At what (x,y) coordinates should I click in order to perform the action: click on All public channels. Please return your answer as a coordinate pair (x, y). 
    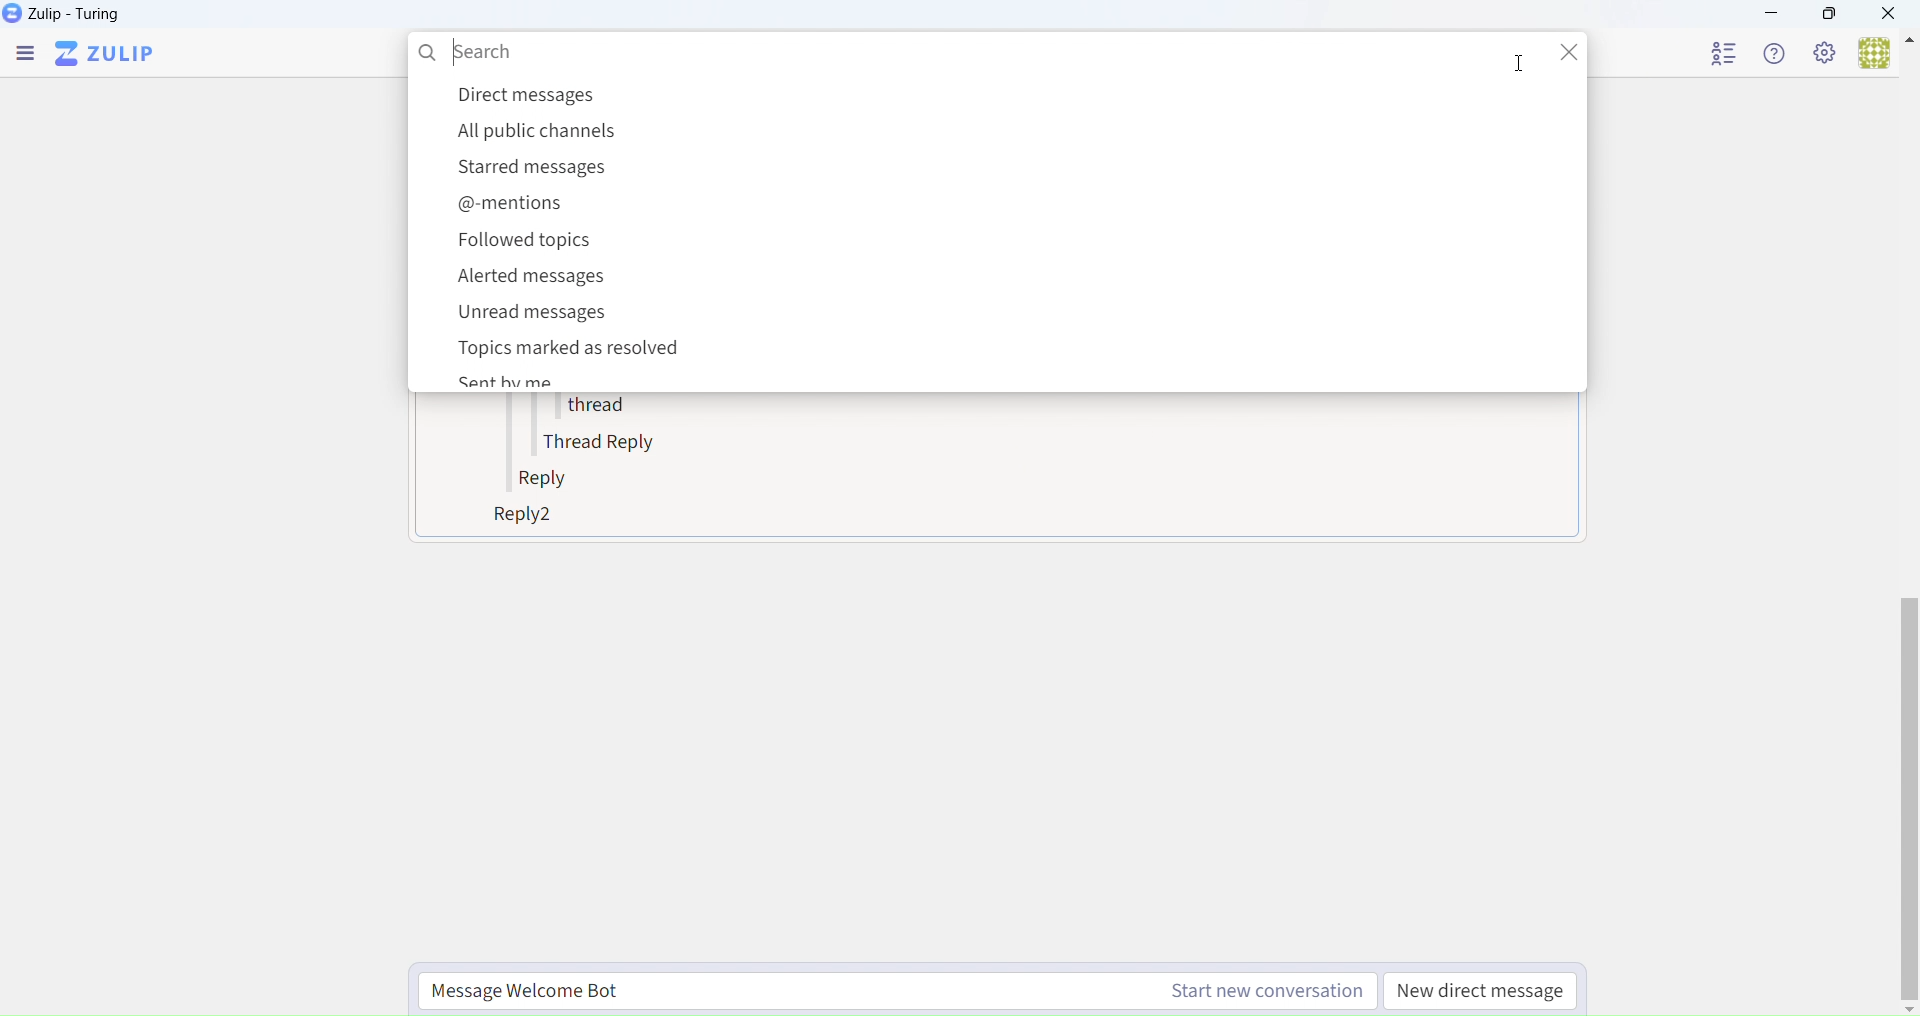
    Looking at the image, I should click on (535, 132).